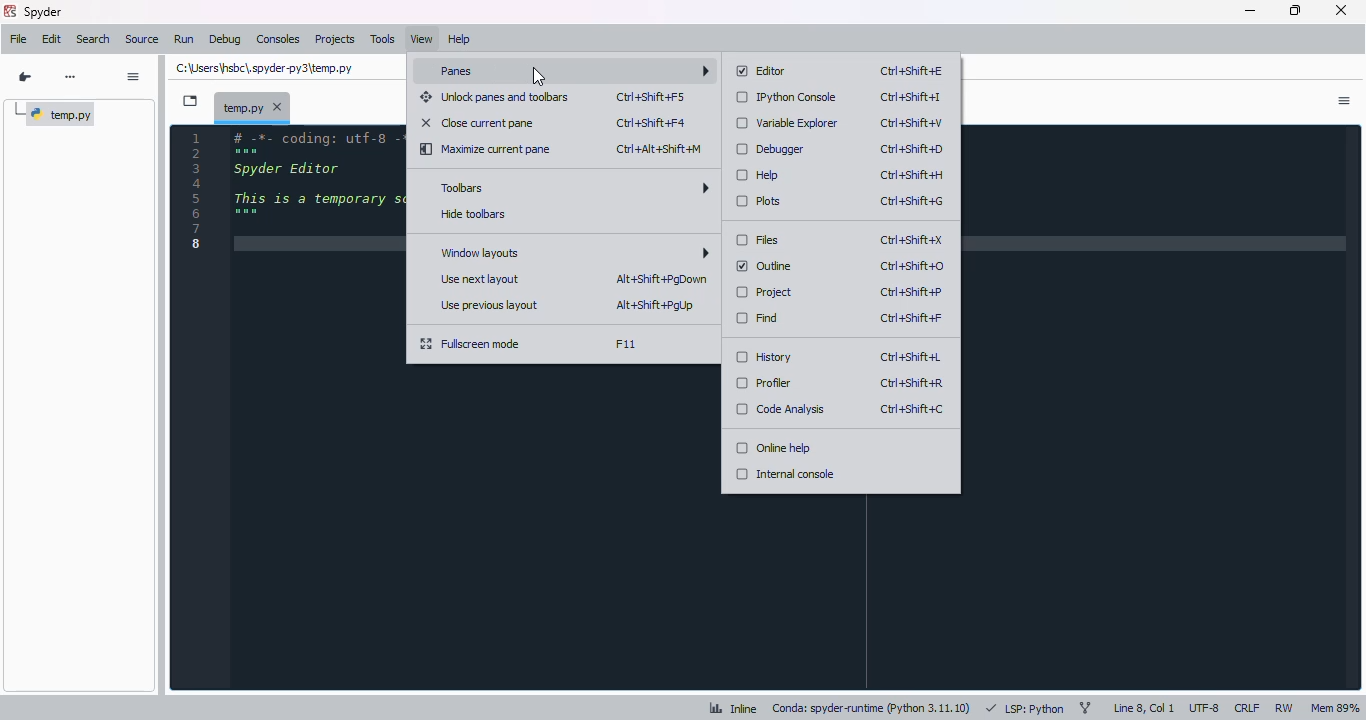 The height and width of the screenshot is (720, 1366). What do you see at coordinates (196, 190) in the screenshot?
I see `line numbers` at bounding box center [196, 190].